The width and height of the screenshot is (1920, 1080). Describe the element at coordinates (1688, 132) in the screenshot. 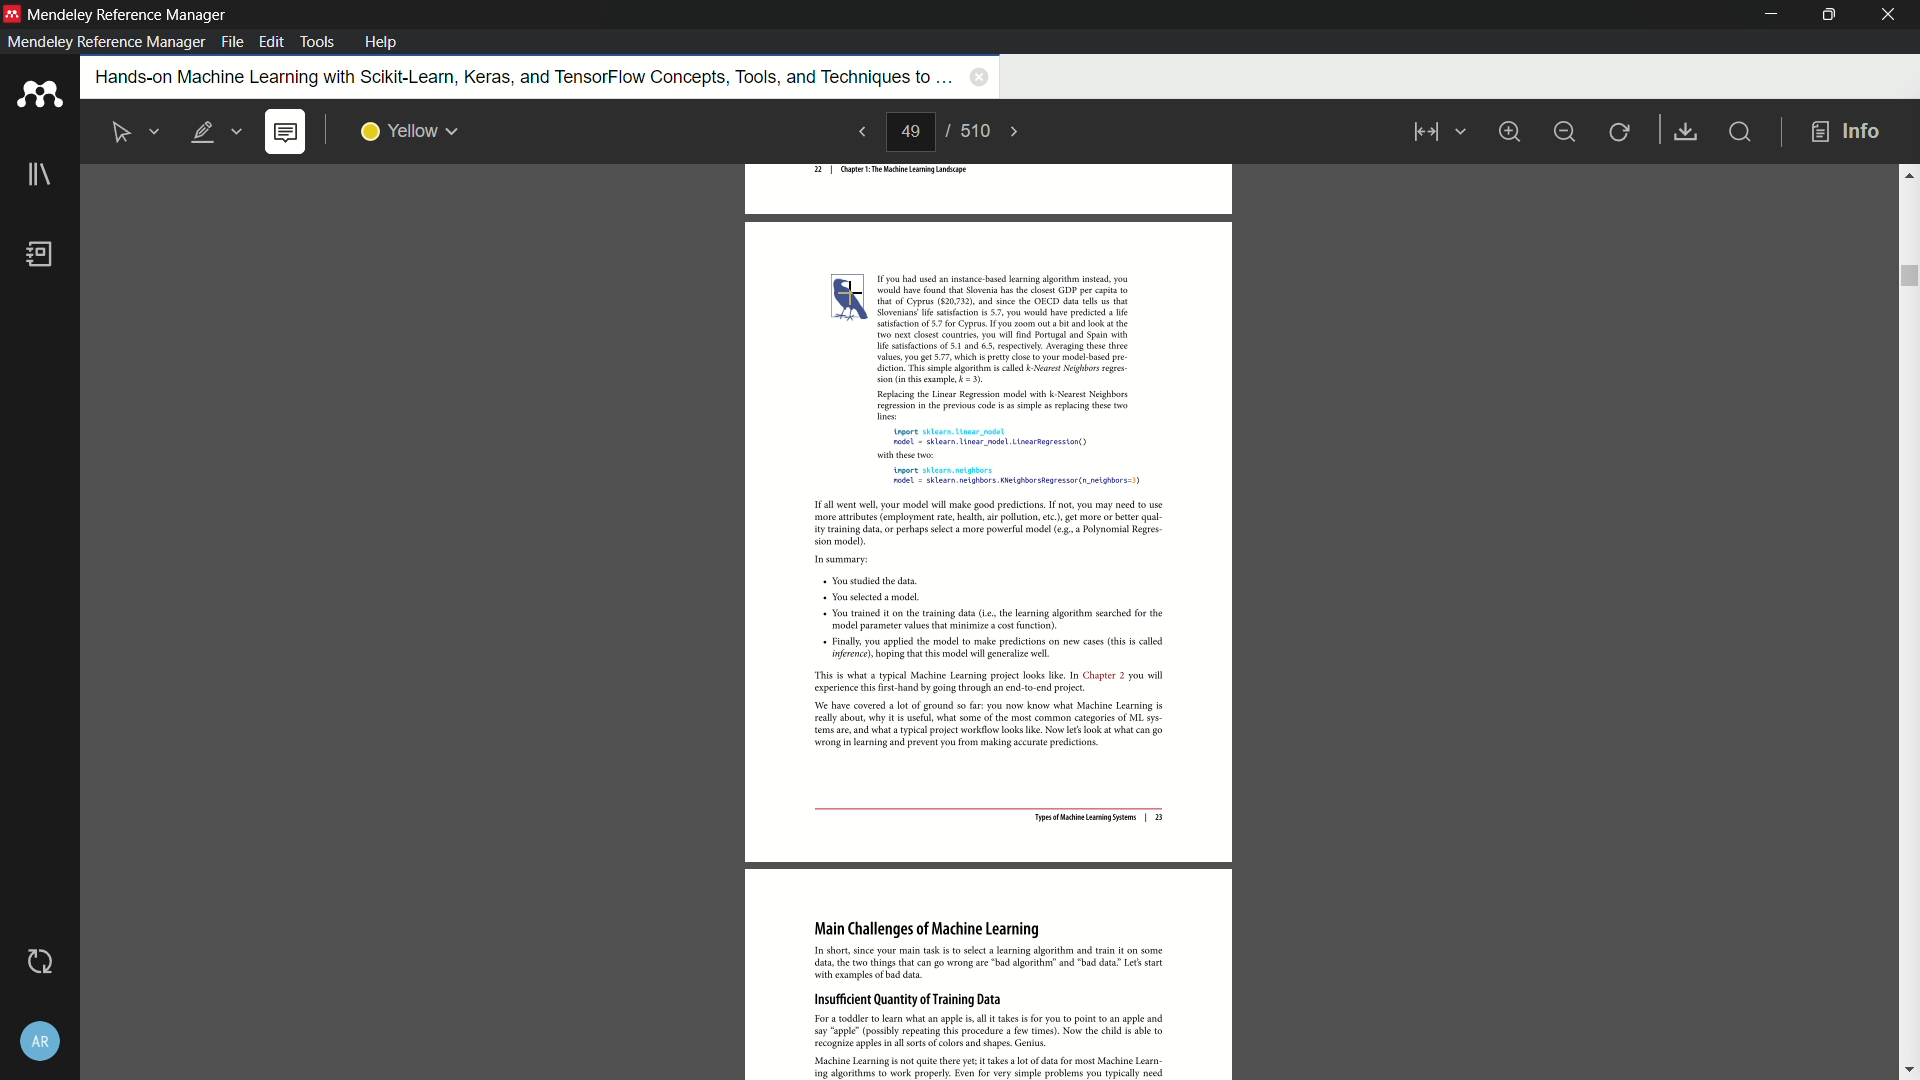

I see `save` at that location.